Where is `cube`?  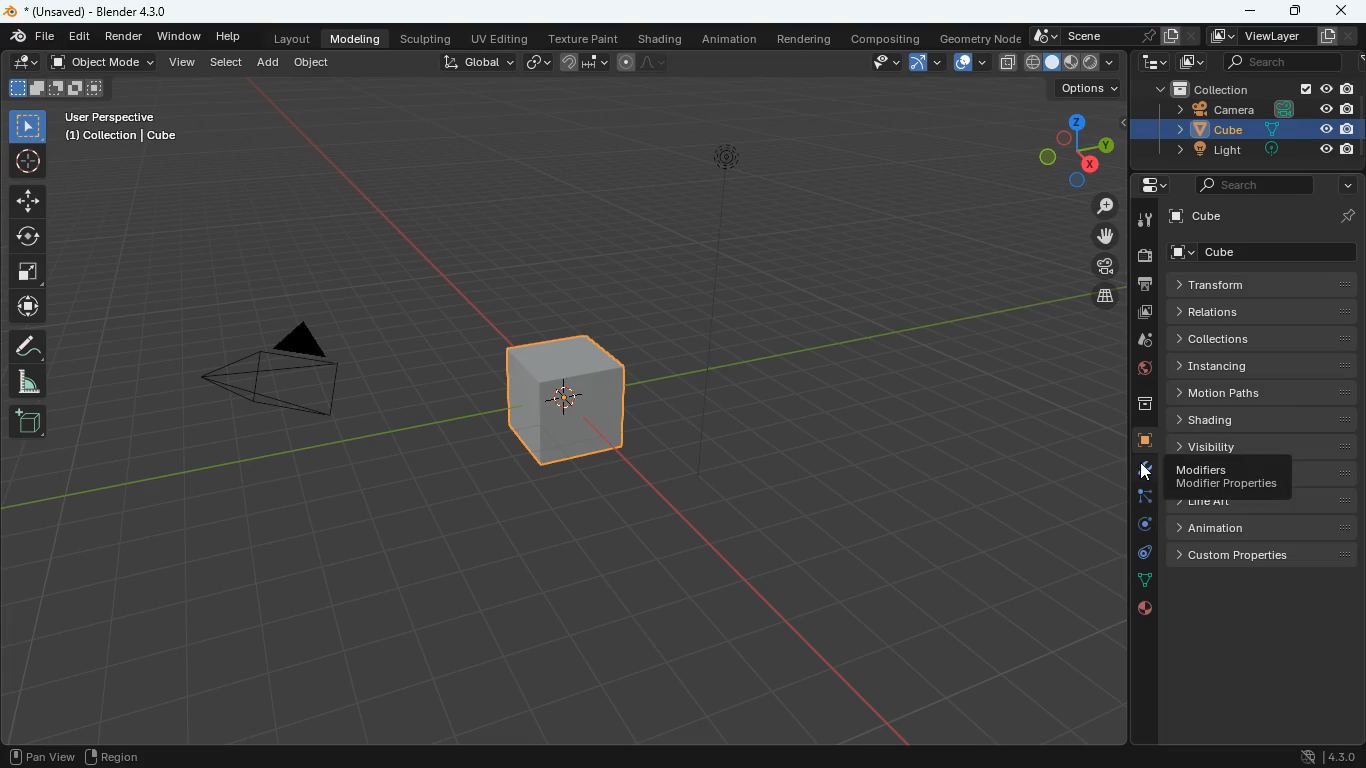 cube is located at coordinates (1135, 441).